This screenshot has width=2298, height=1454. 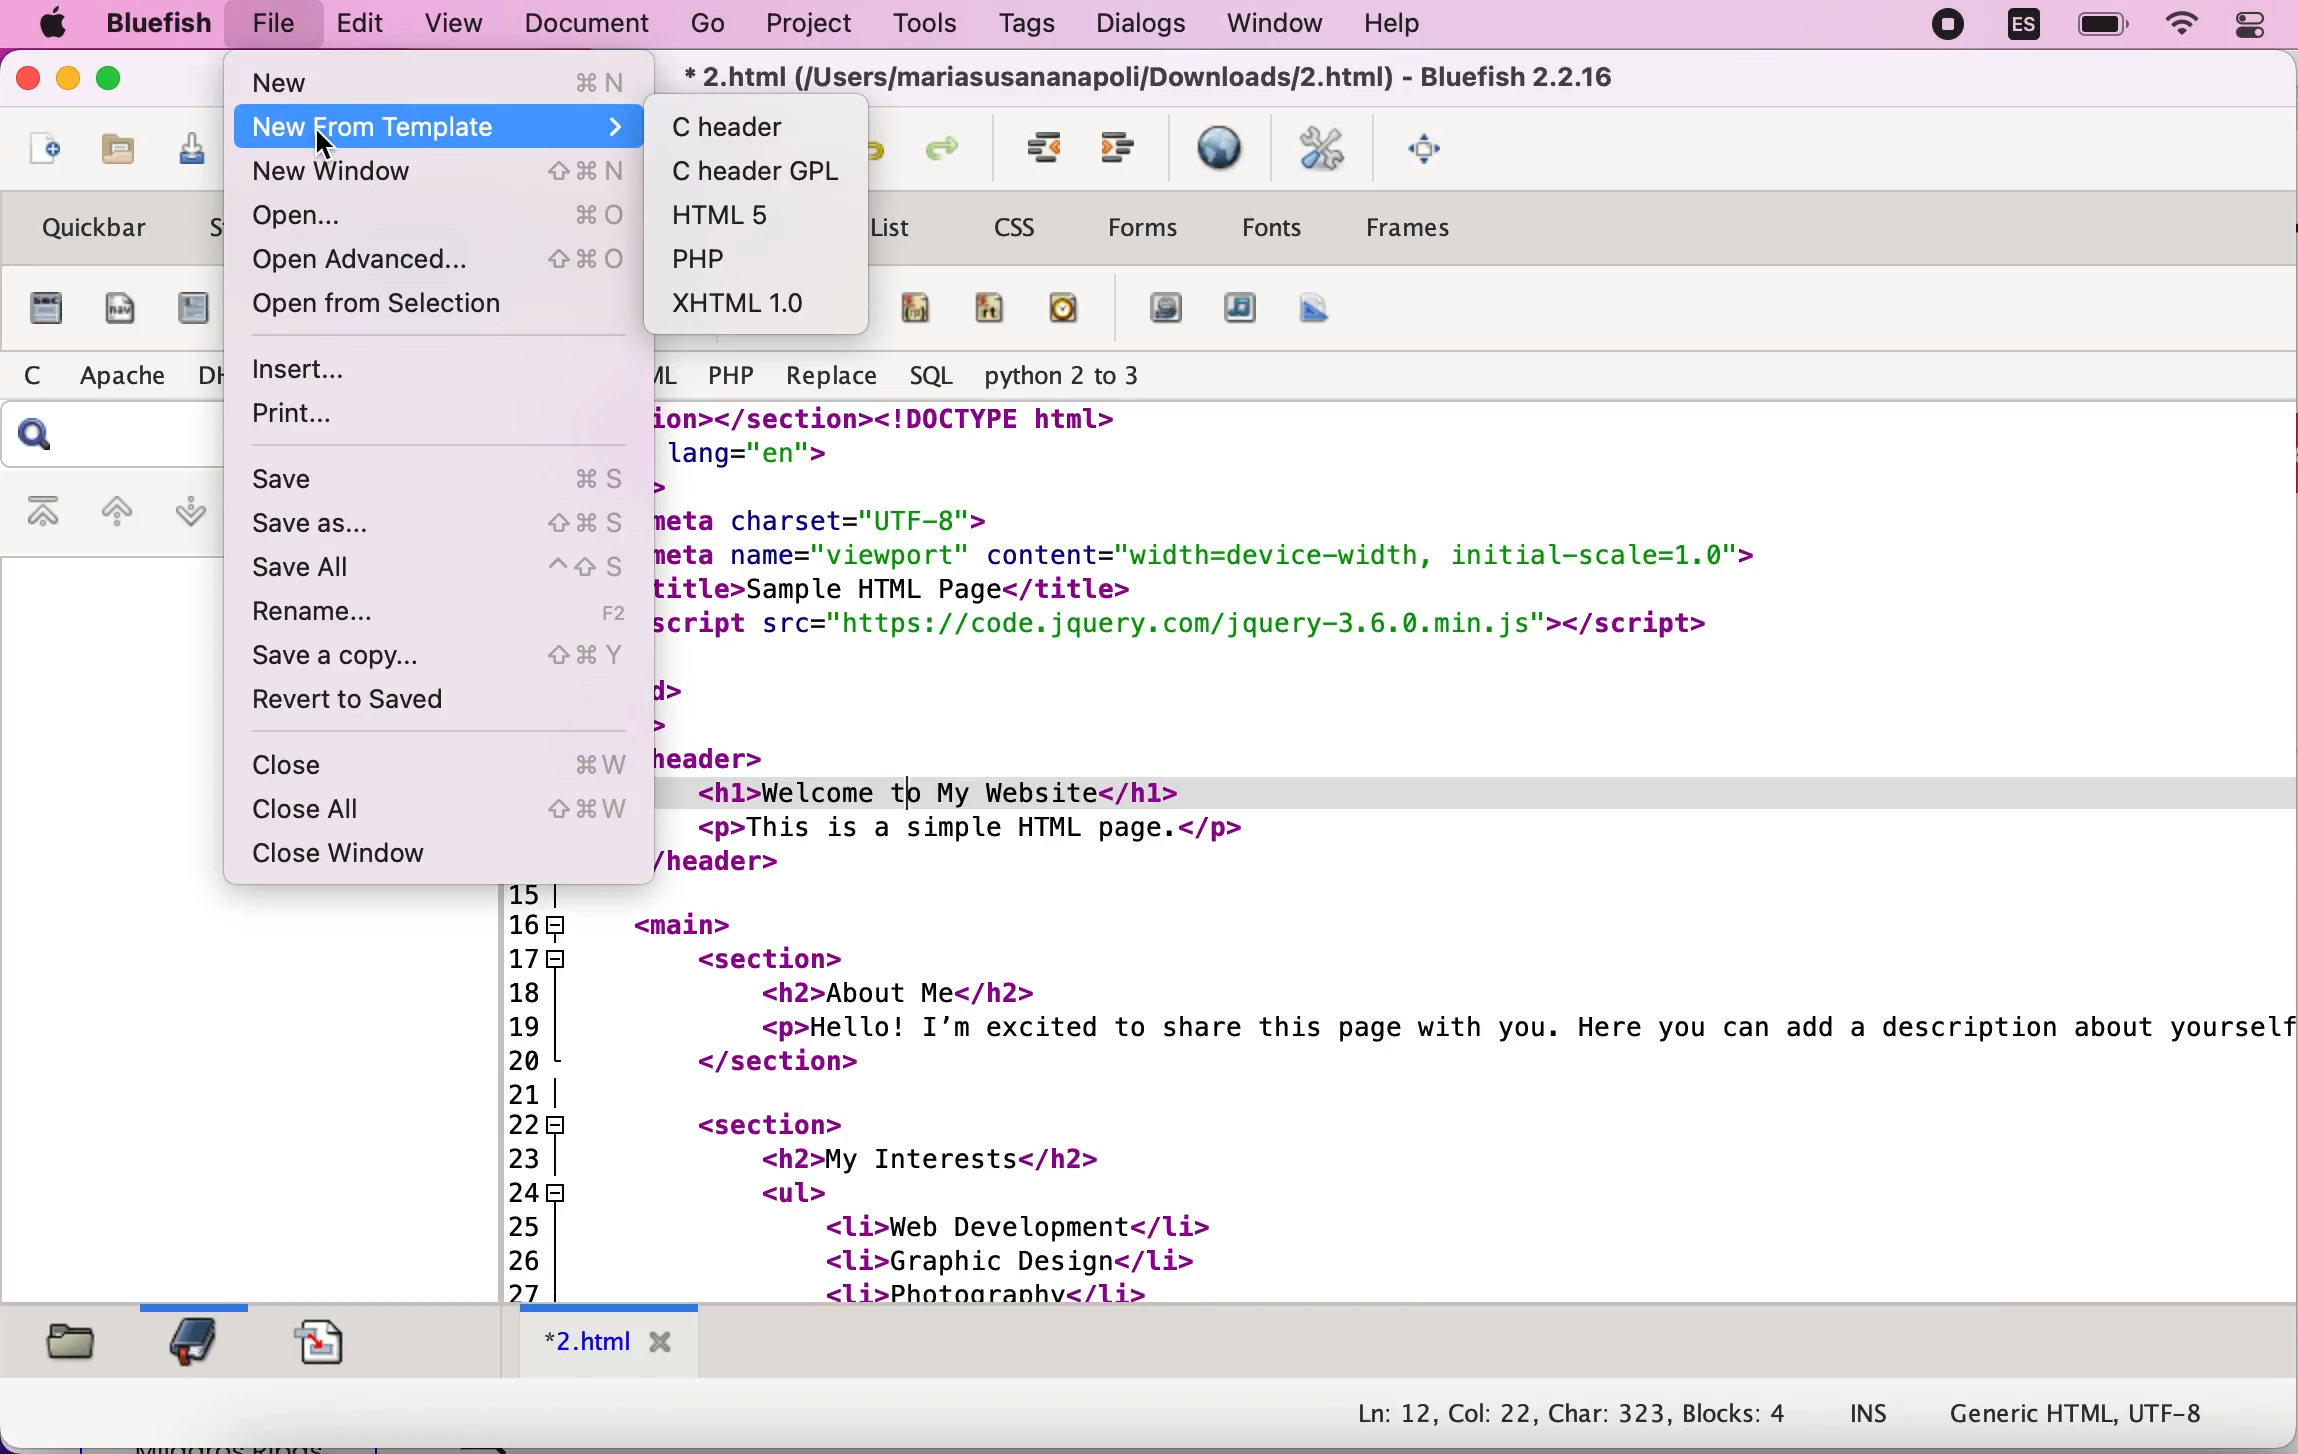 I want to click on open advanced, so click(x=439, y=265).